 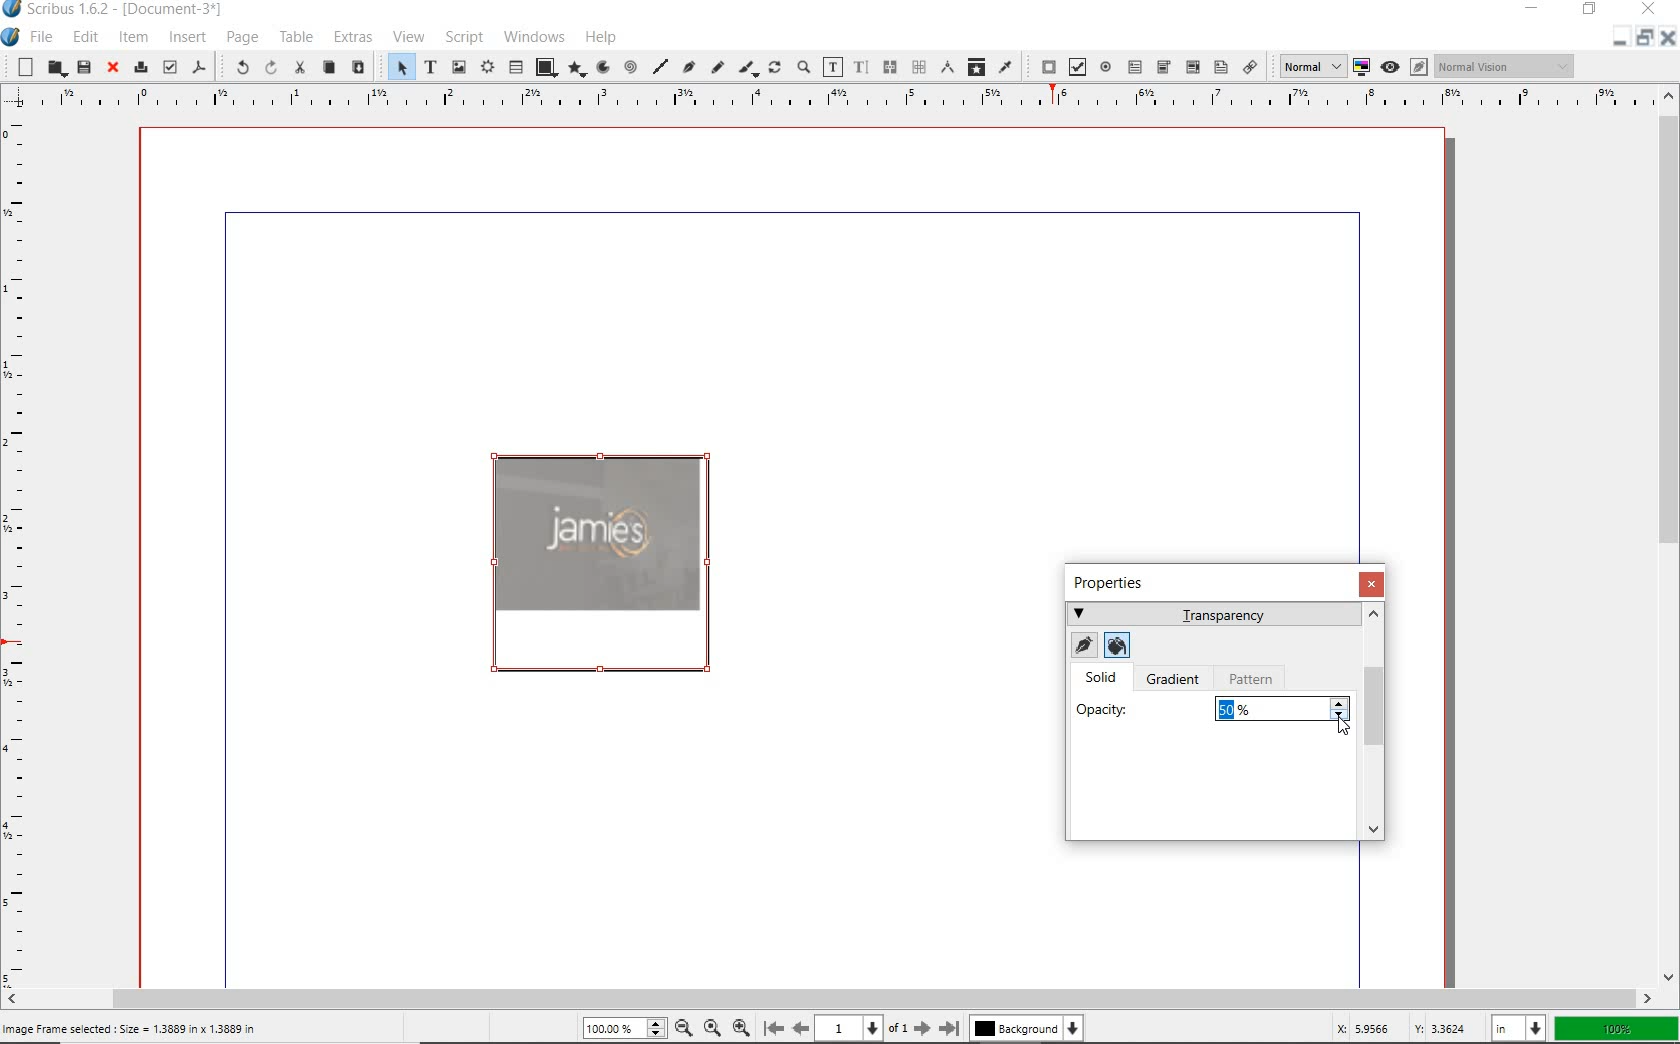 I want to click on unlink text frames, so click(x=913, y=68).